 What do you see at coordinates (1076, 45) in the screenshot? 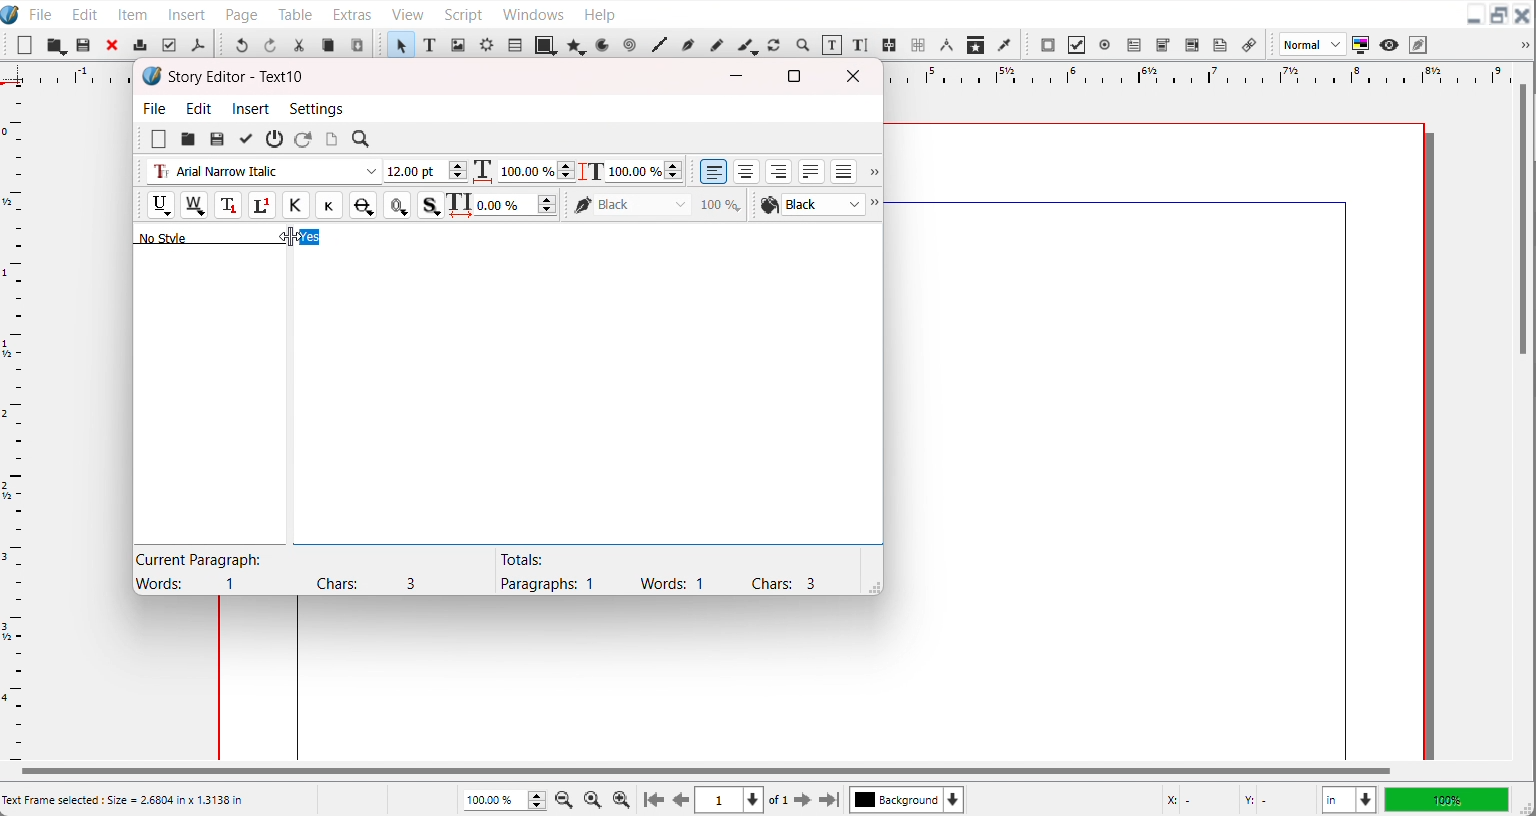
I see `PDF Check Button` at bounding box center [1076, 45].